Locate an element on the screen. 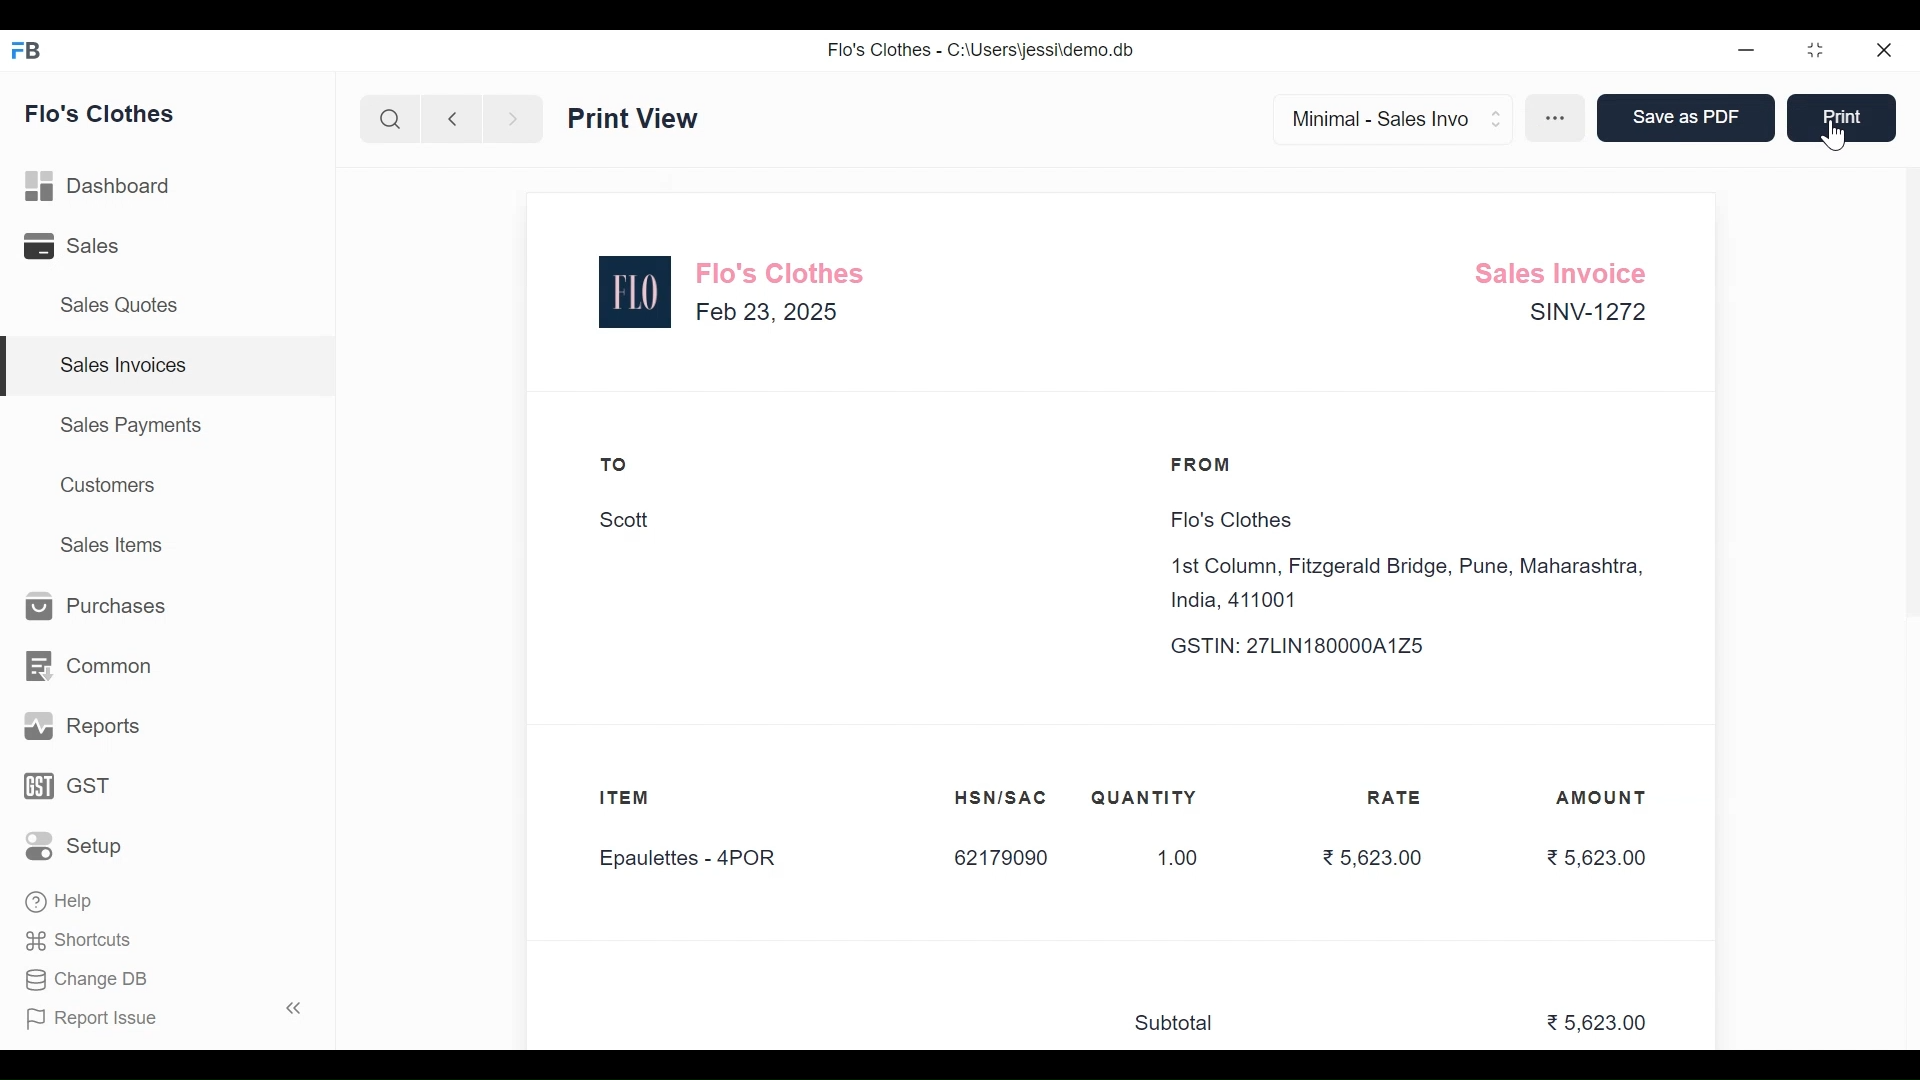 The height and width of the screenshot is (1080, 1920). GSTIN: 27LIN180000A1Z5 is located at coordinates (1316, 646).